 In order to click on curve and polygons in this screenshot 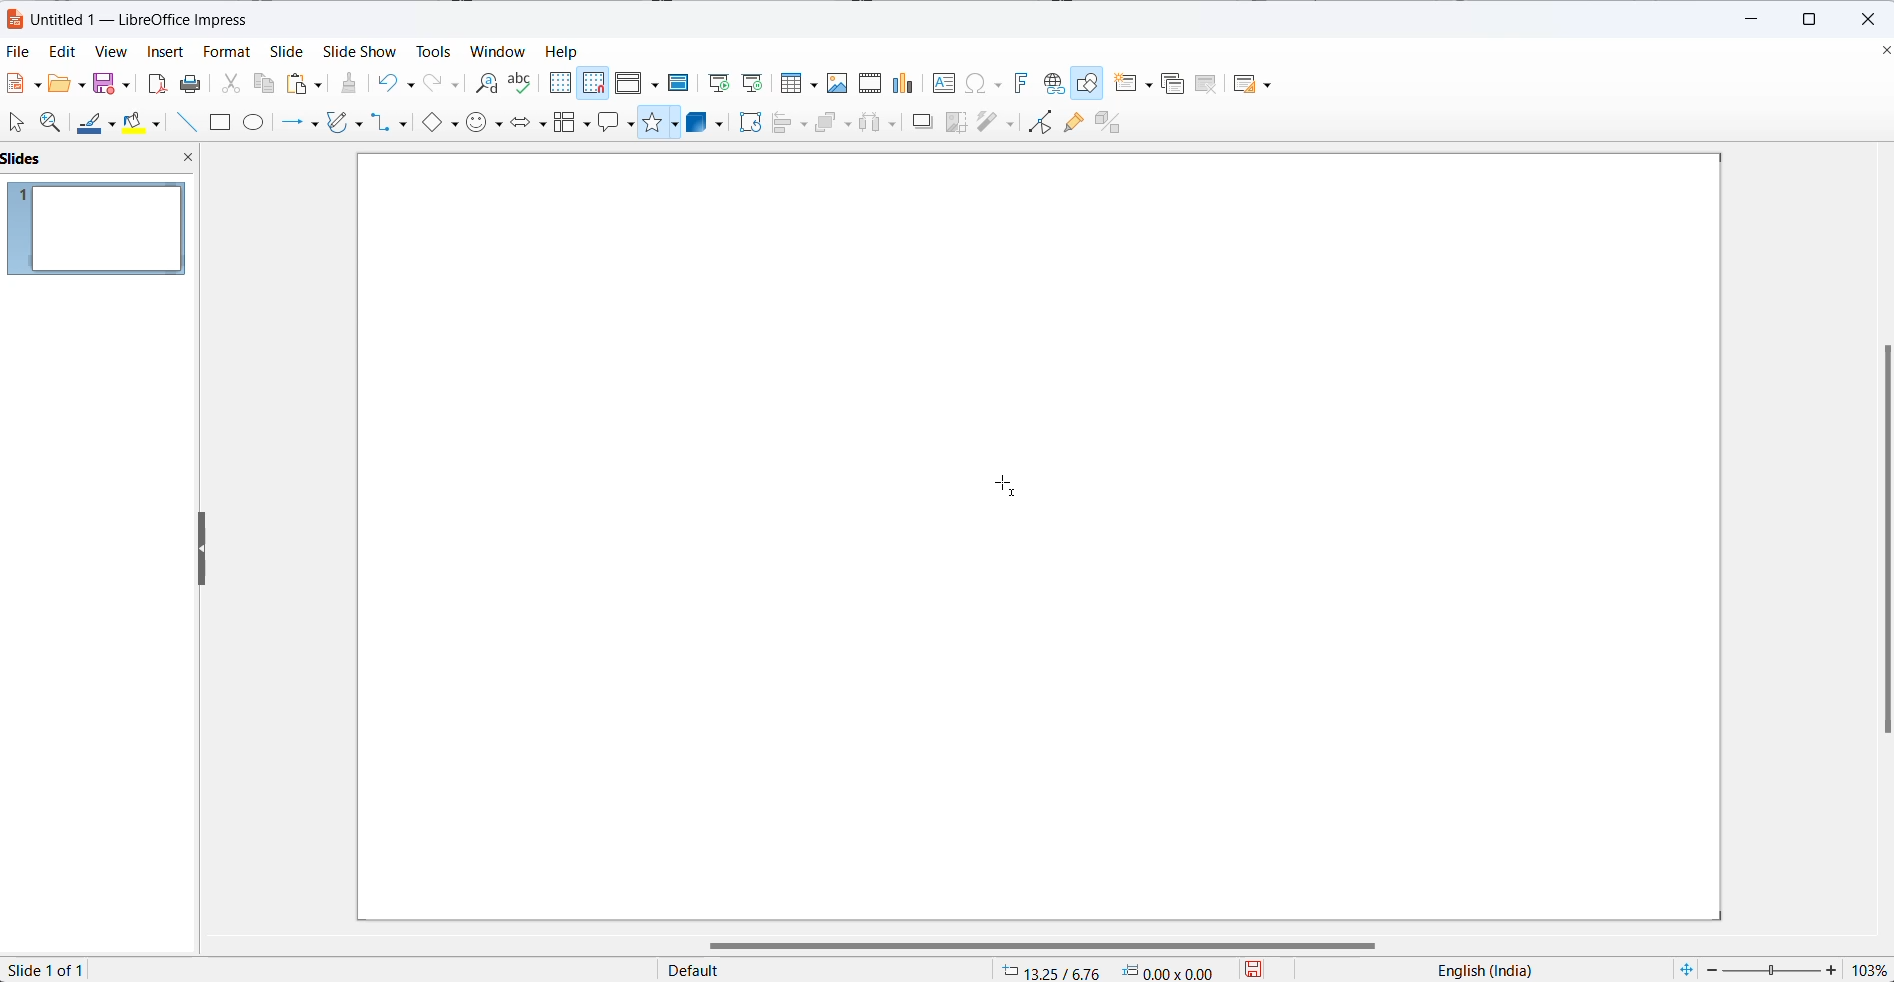, I will do `click(346, 125)`.